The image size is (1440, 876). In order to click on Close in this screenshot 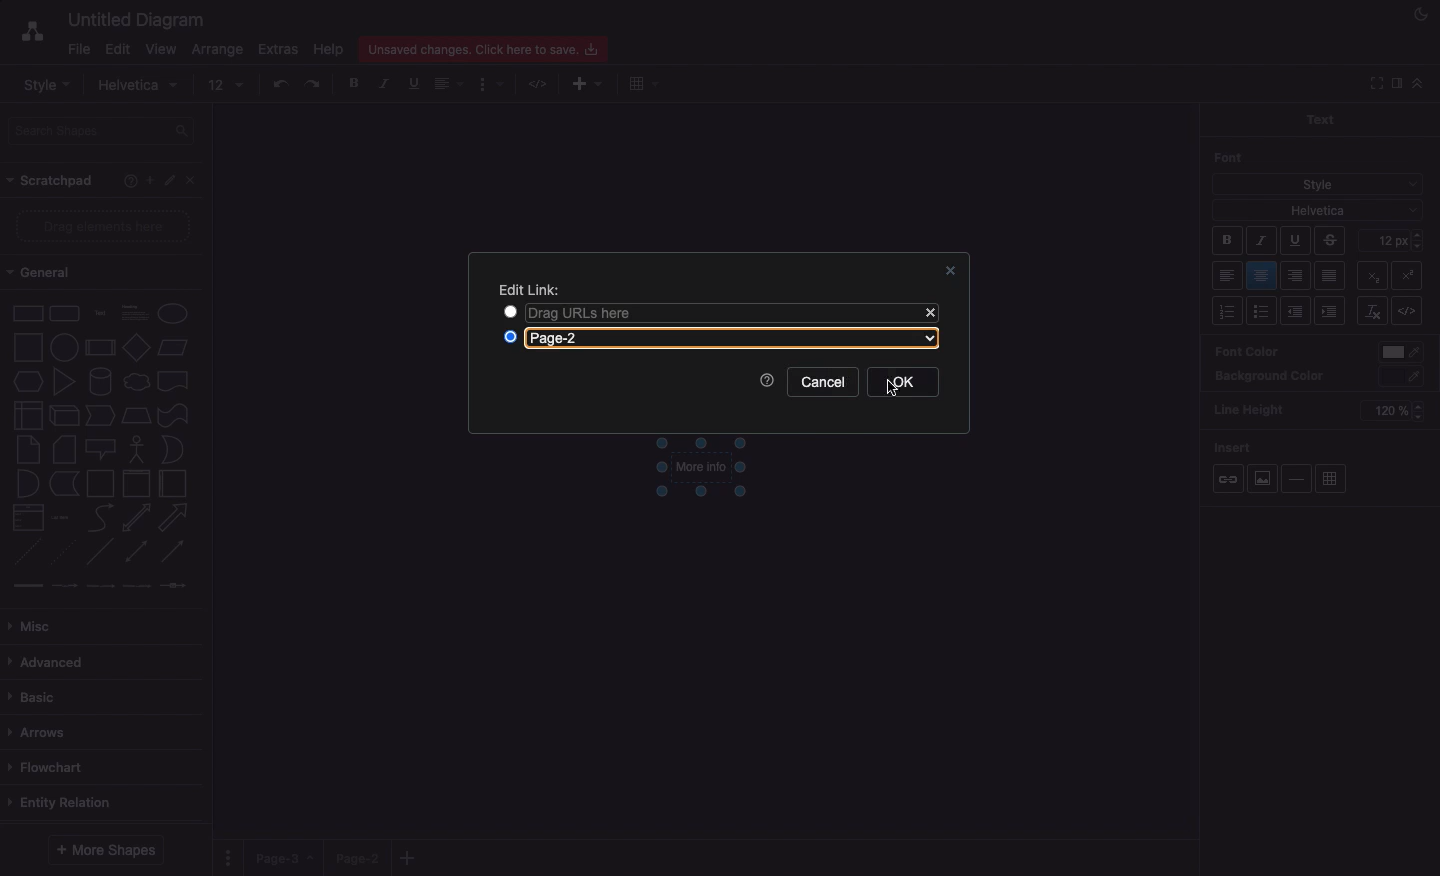, I will do `click(930, 314)`.